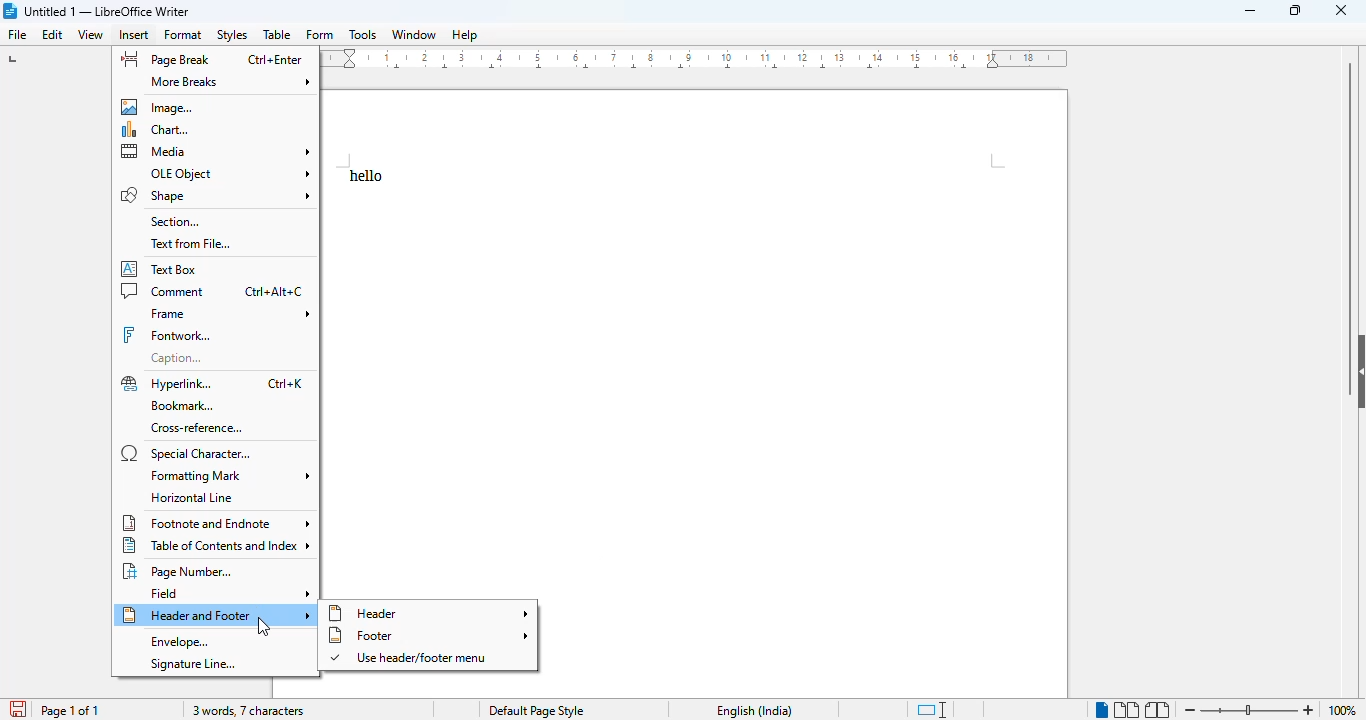 The image size is (1366, 720). I want to click on title, so click(108, 11).